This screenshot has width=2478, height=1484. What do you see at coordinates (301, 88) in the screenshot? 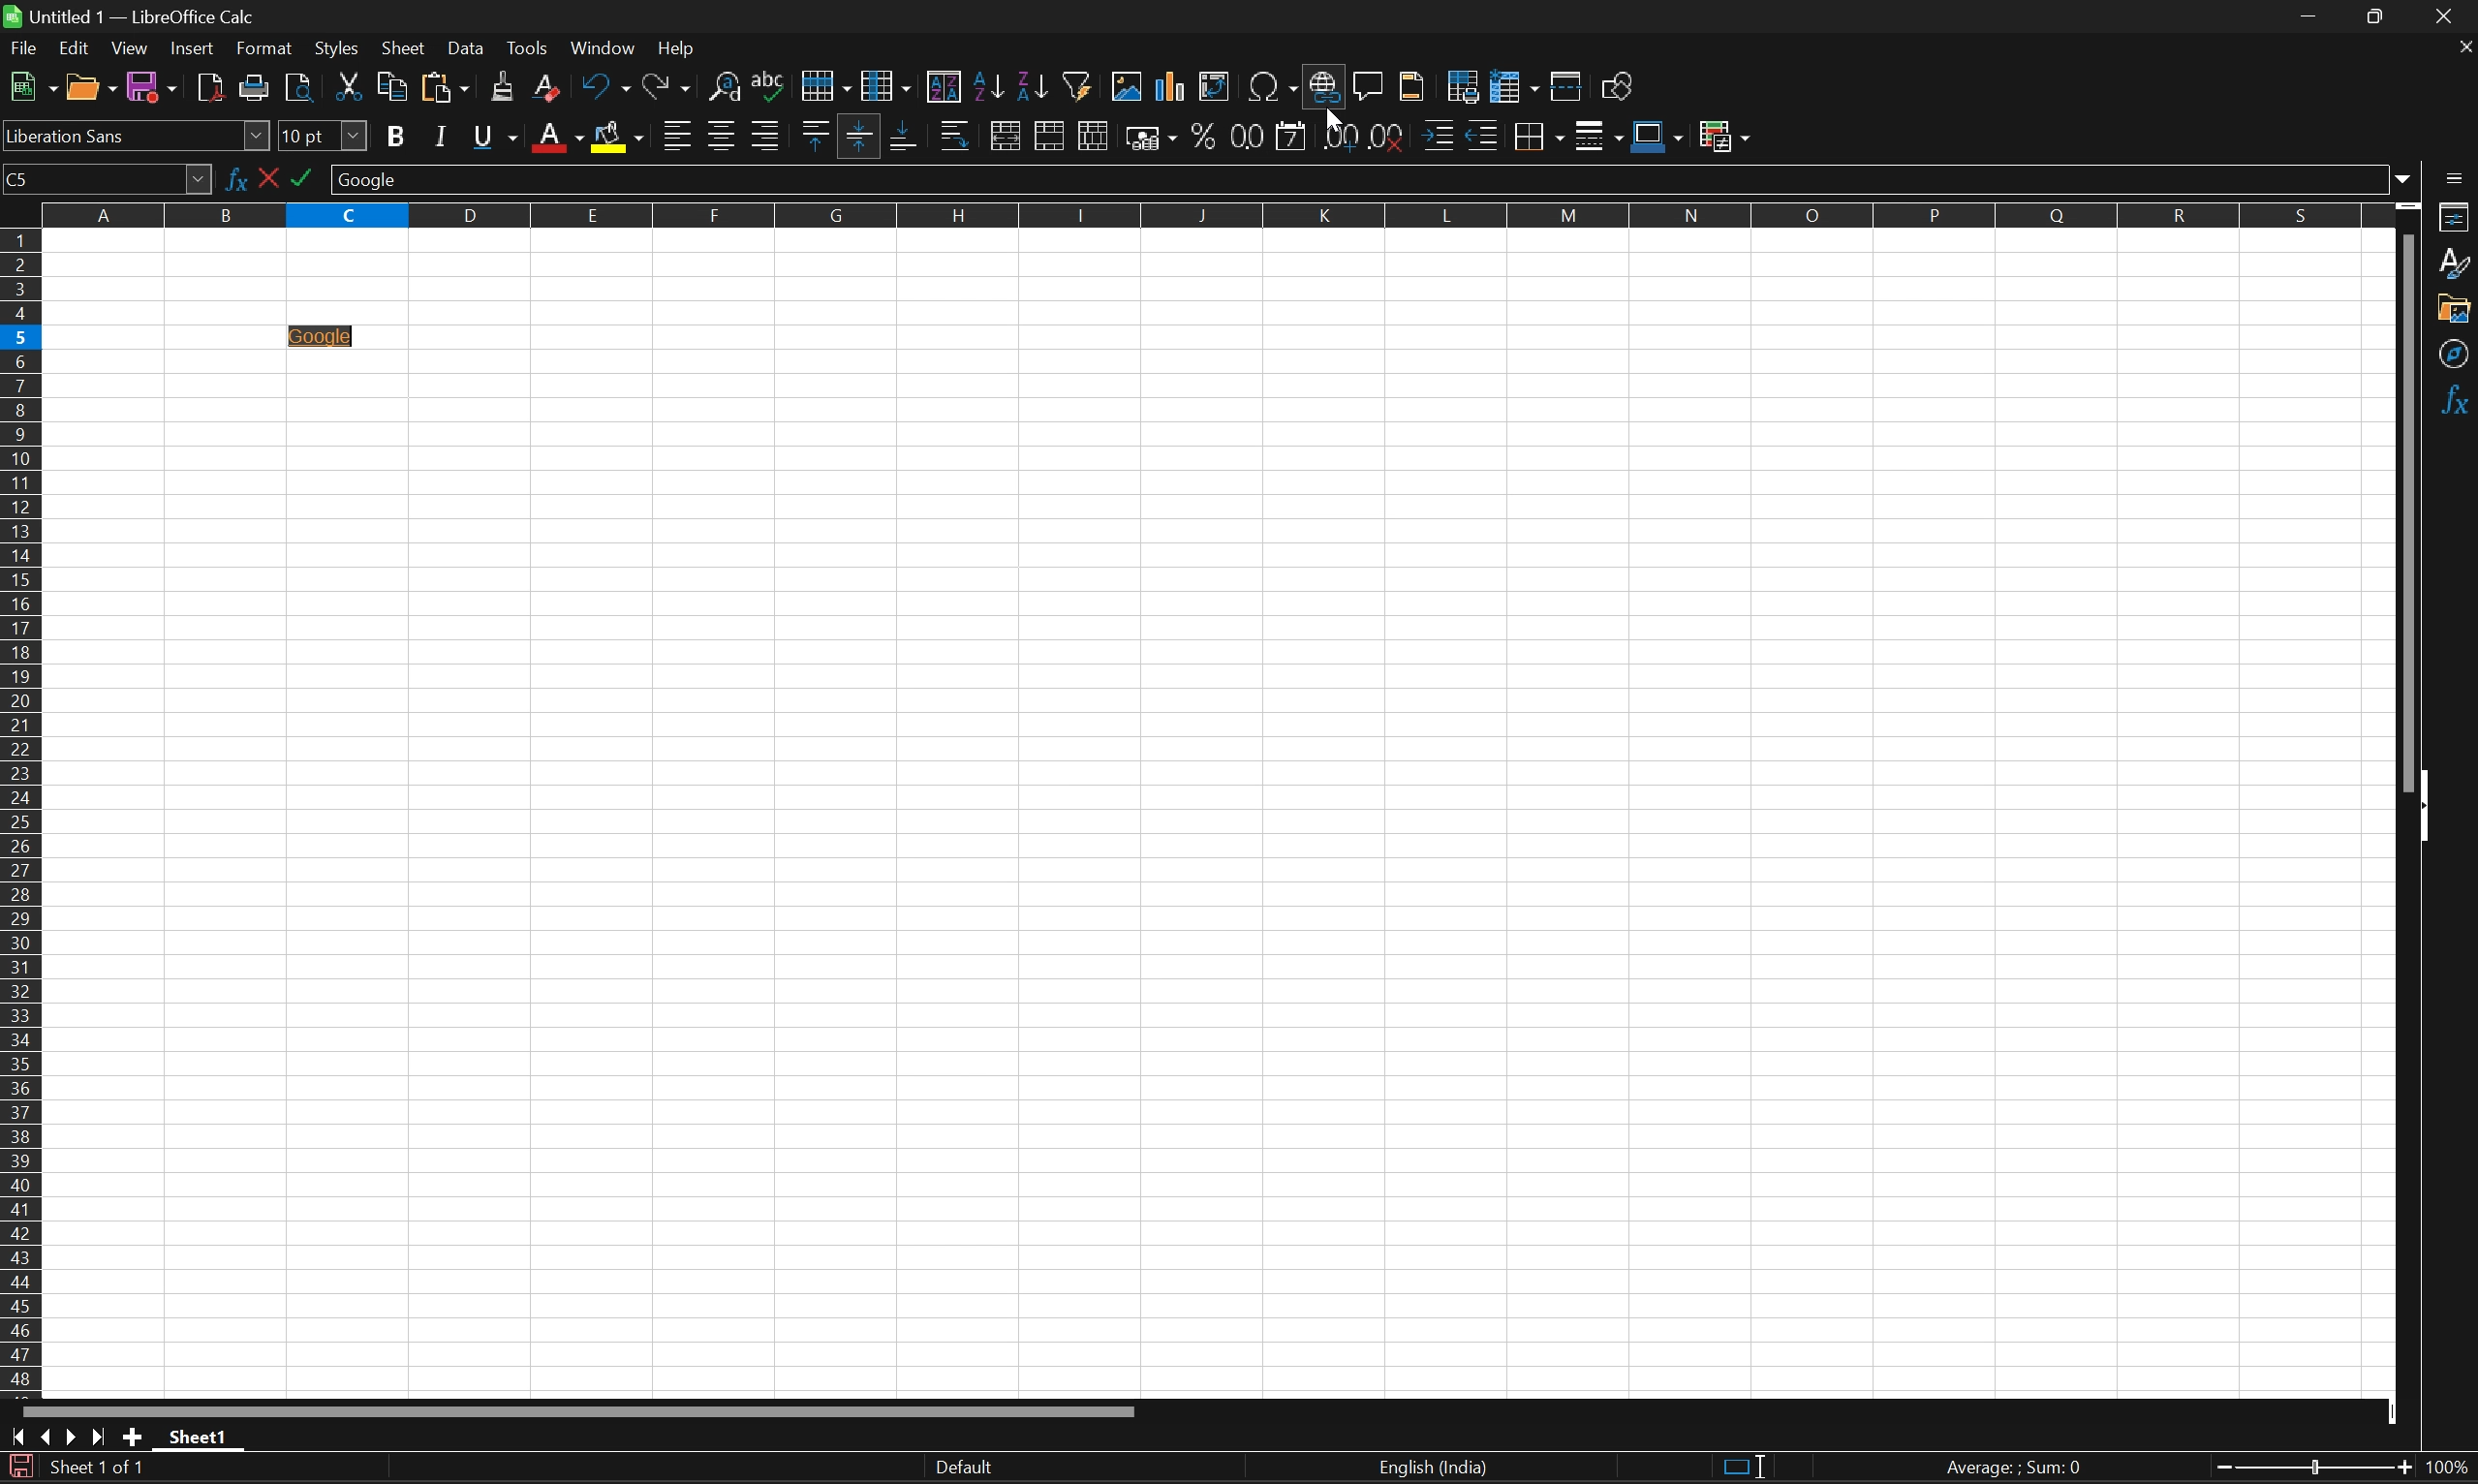
I see `Toggle print preview` at bounding box center [301, 88].